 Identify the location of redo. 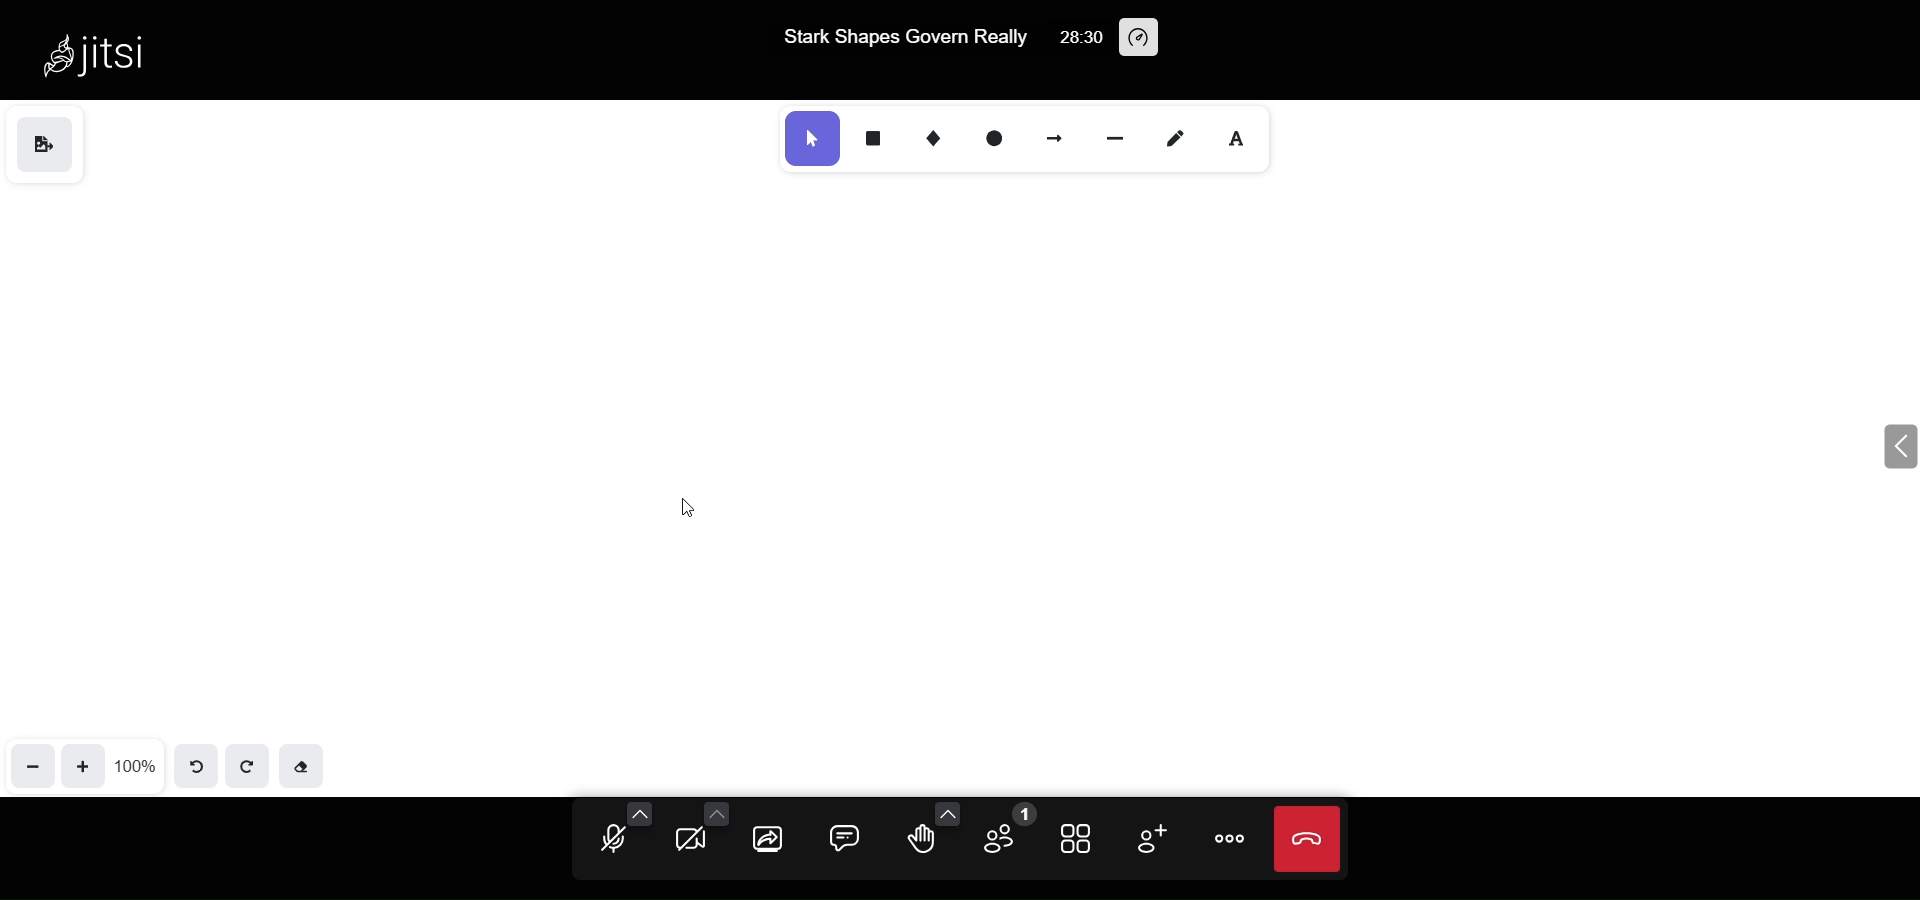
(244, 764).